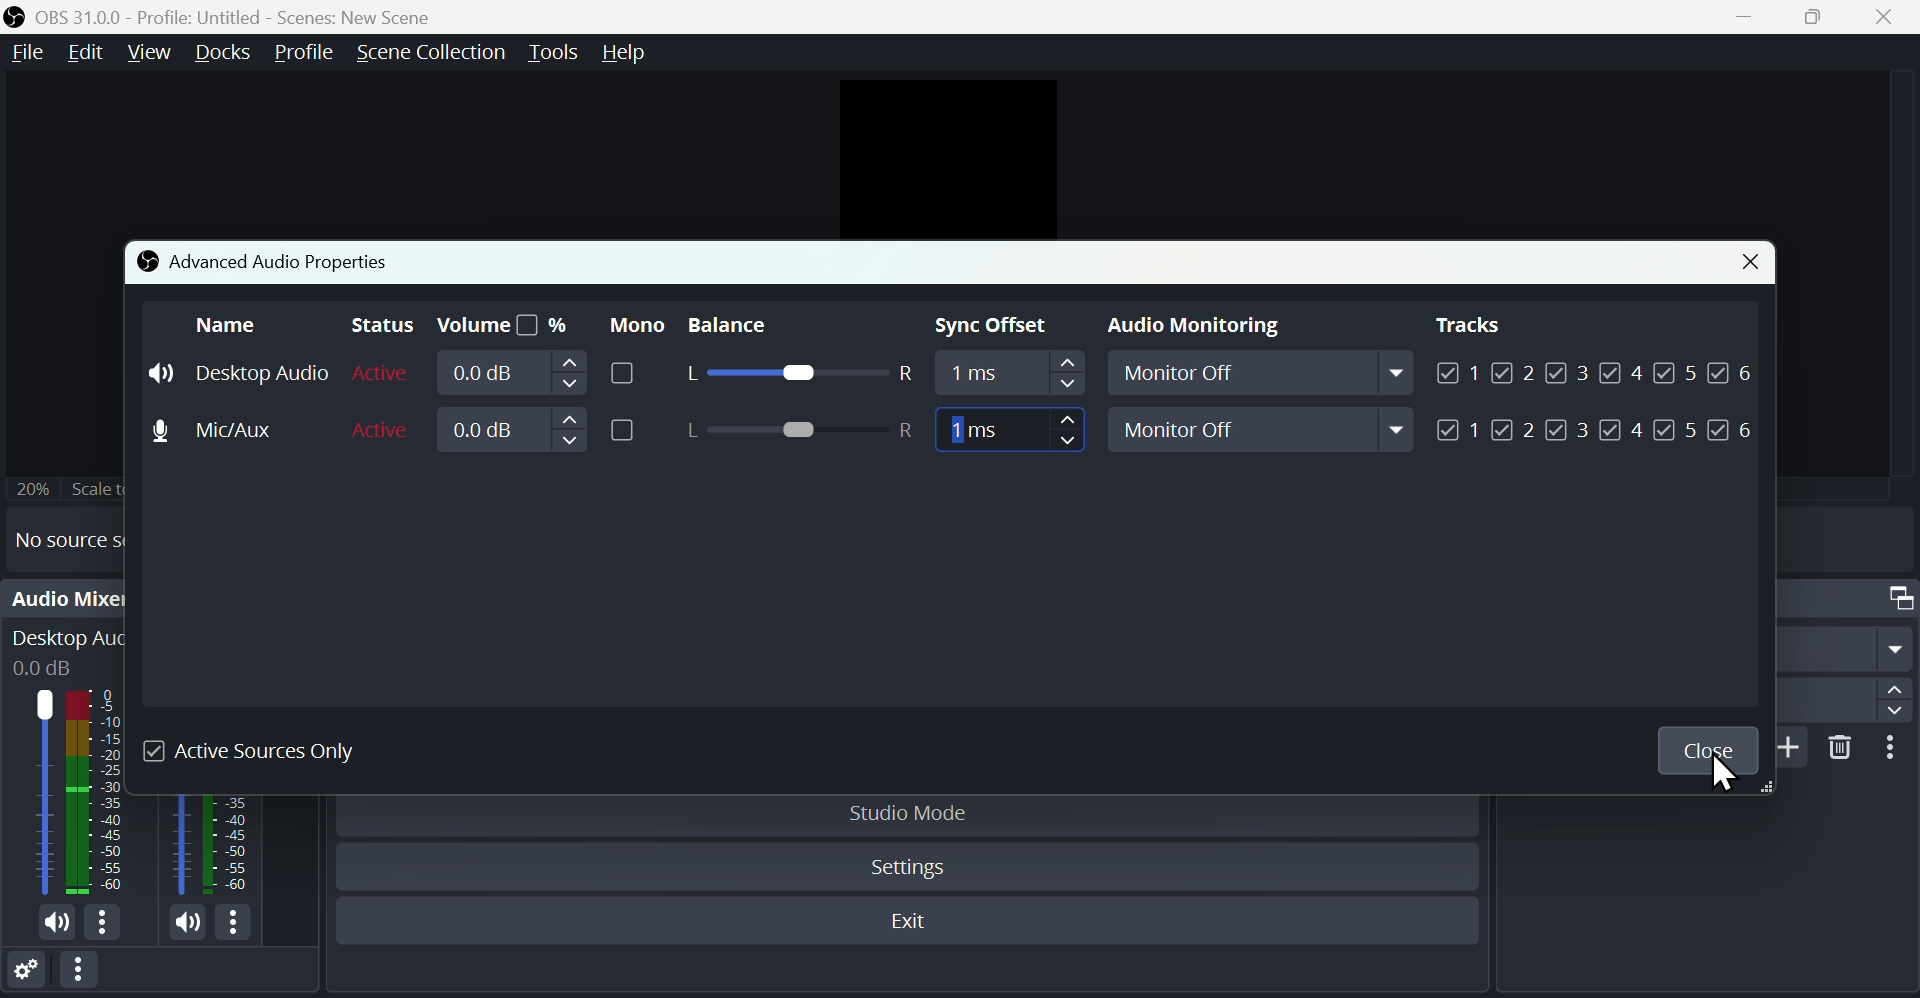  Describe the element at coordinates (913, 868) in the screenshot. I see `Settings` at that location.